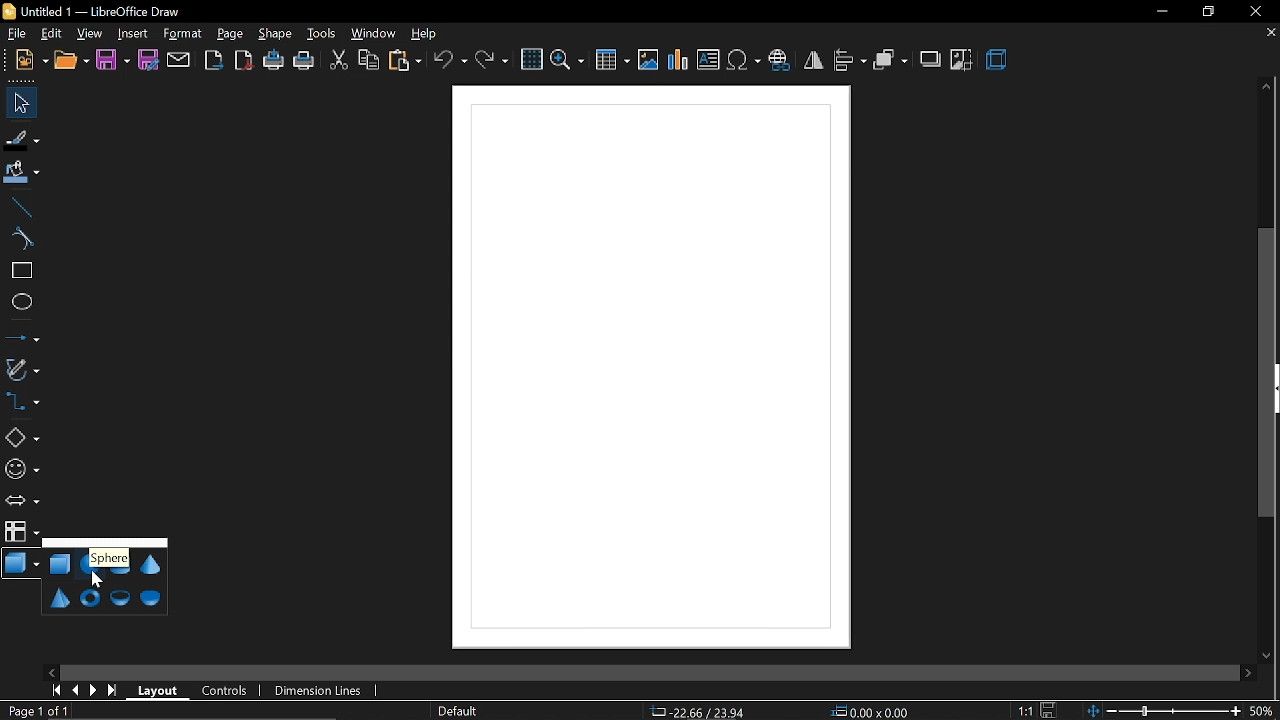 The height and width of the screenshot is (720, 1280). Describe the element at coordinates (1270, 374) in the screenshot. I see `Vertical scrollbar` at that location.